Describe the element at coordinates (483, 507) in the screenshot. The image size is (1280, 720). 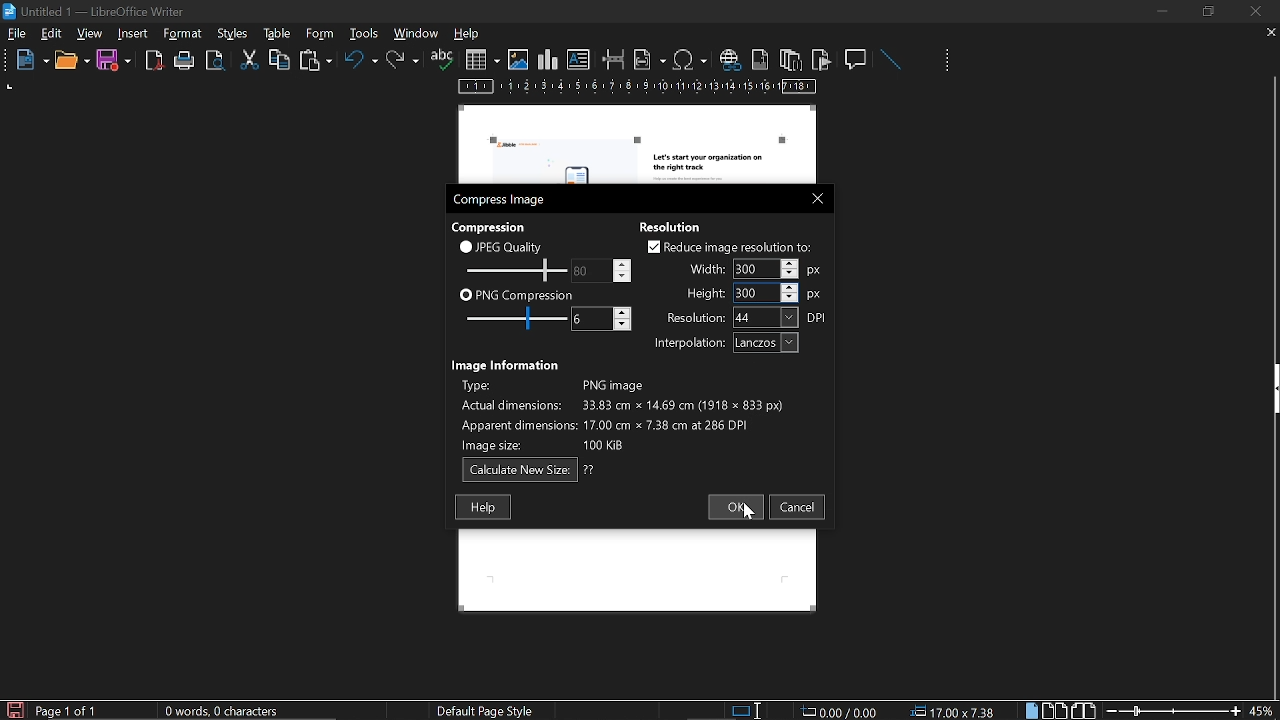
I see `help` at that location.